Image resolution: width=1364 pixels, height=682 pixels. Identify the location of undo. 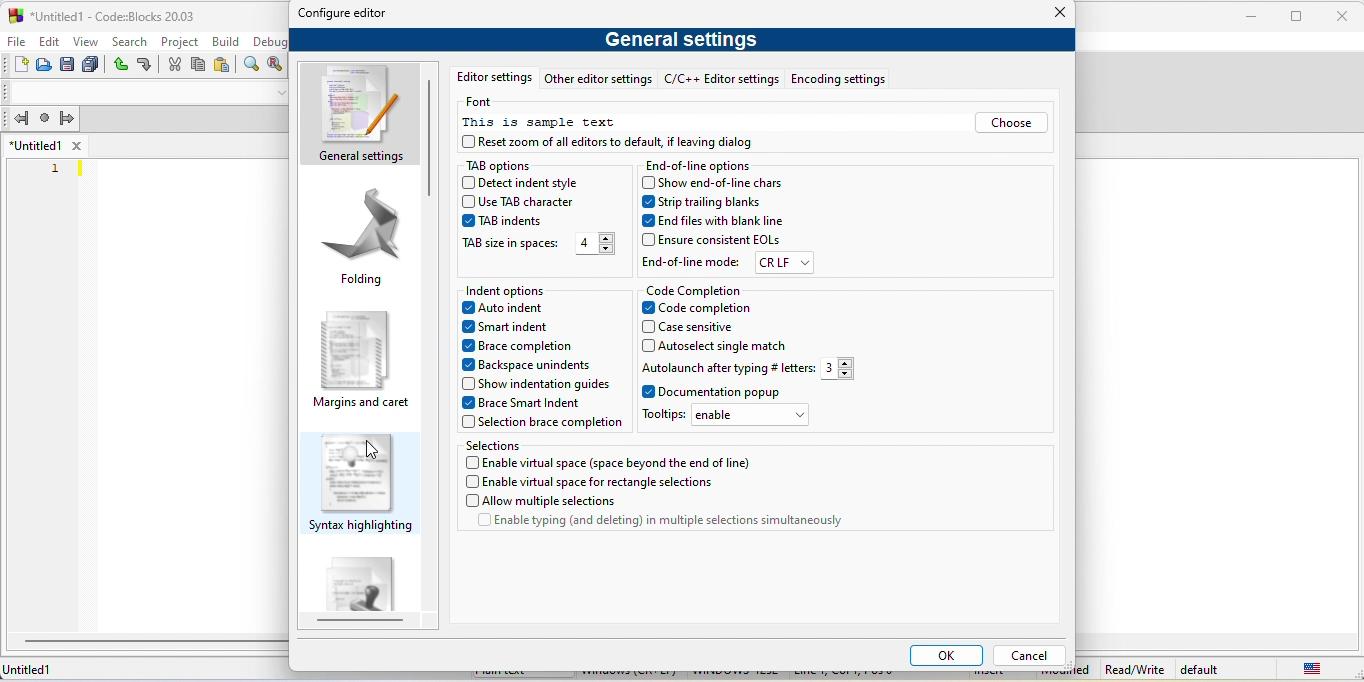
(119, 65).